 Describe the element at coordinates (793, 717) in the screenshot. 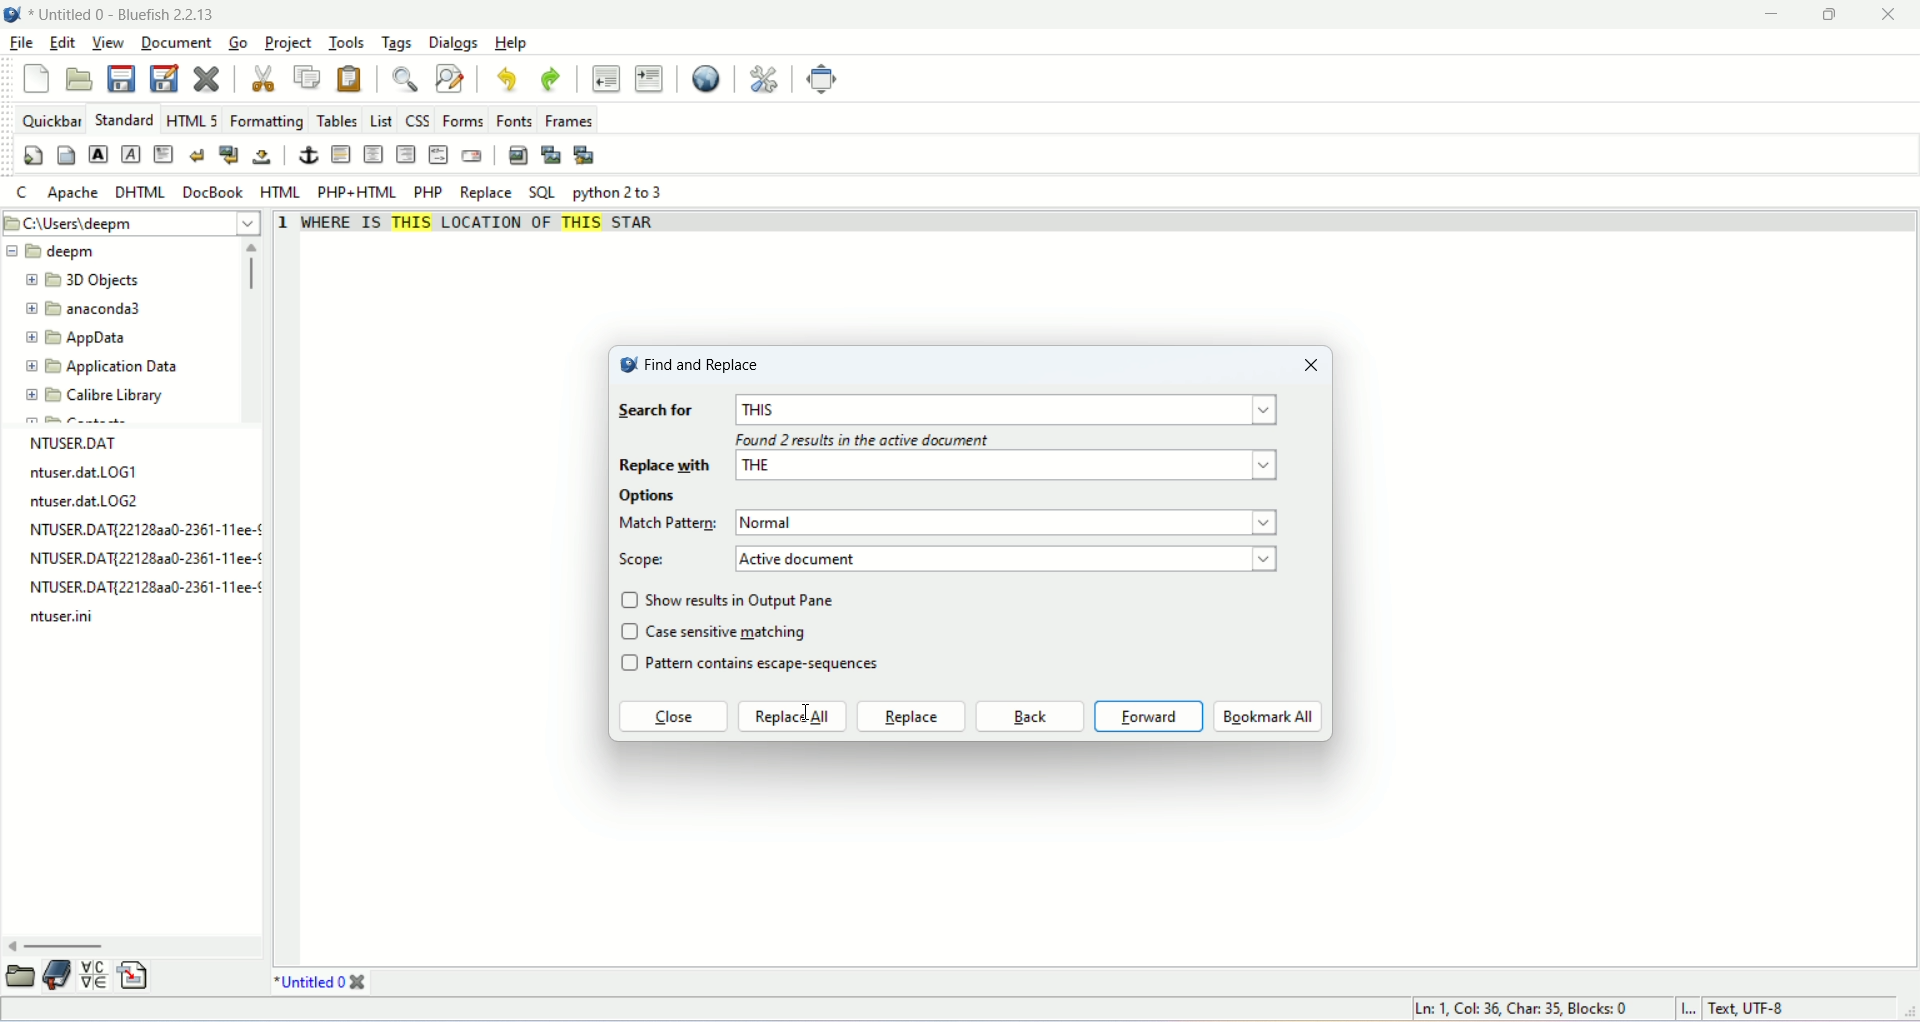

I see `replace all` at that location.